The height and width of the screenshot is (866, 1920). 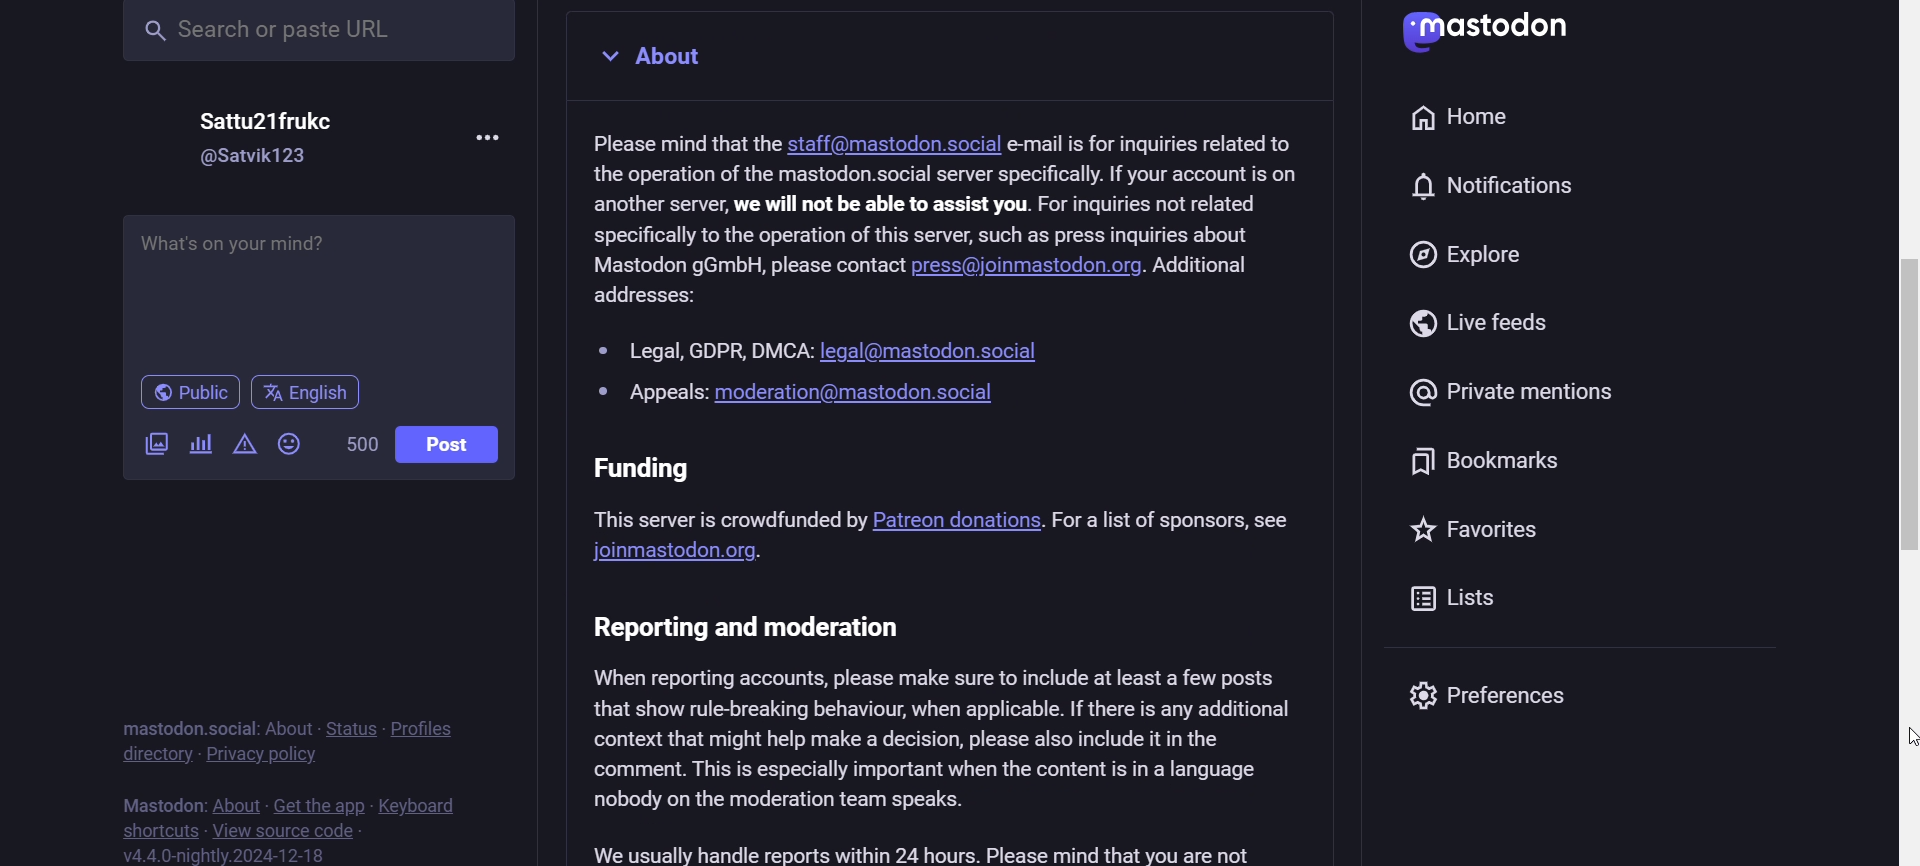 I want to click on press@joinmastodon.org, so click(x=1031, y=268).